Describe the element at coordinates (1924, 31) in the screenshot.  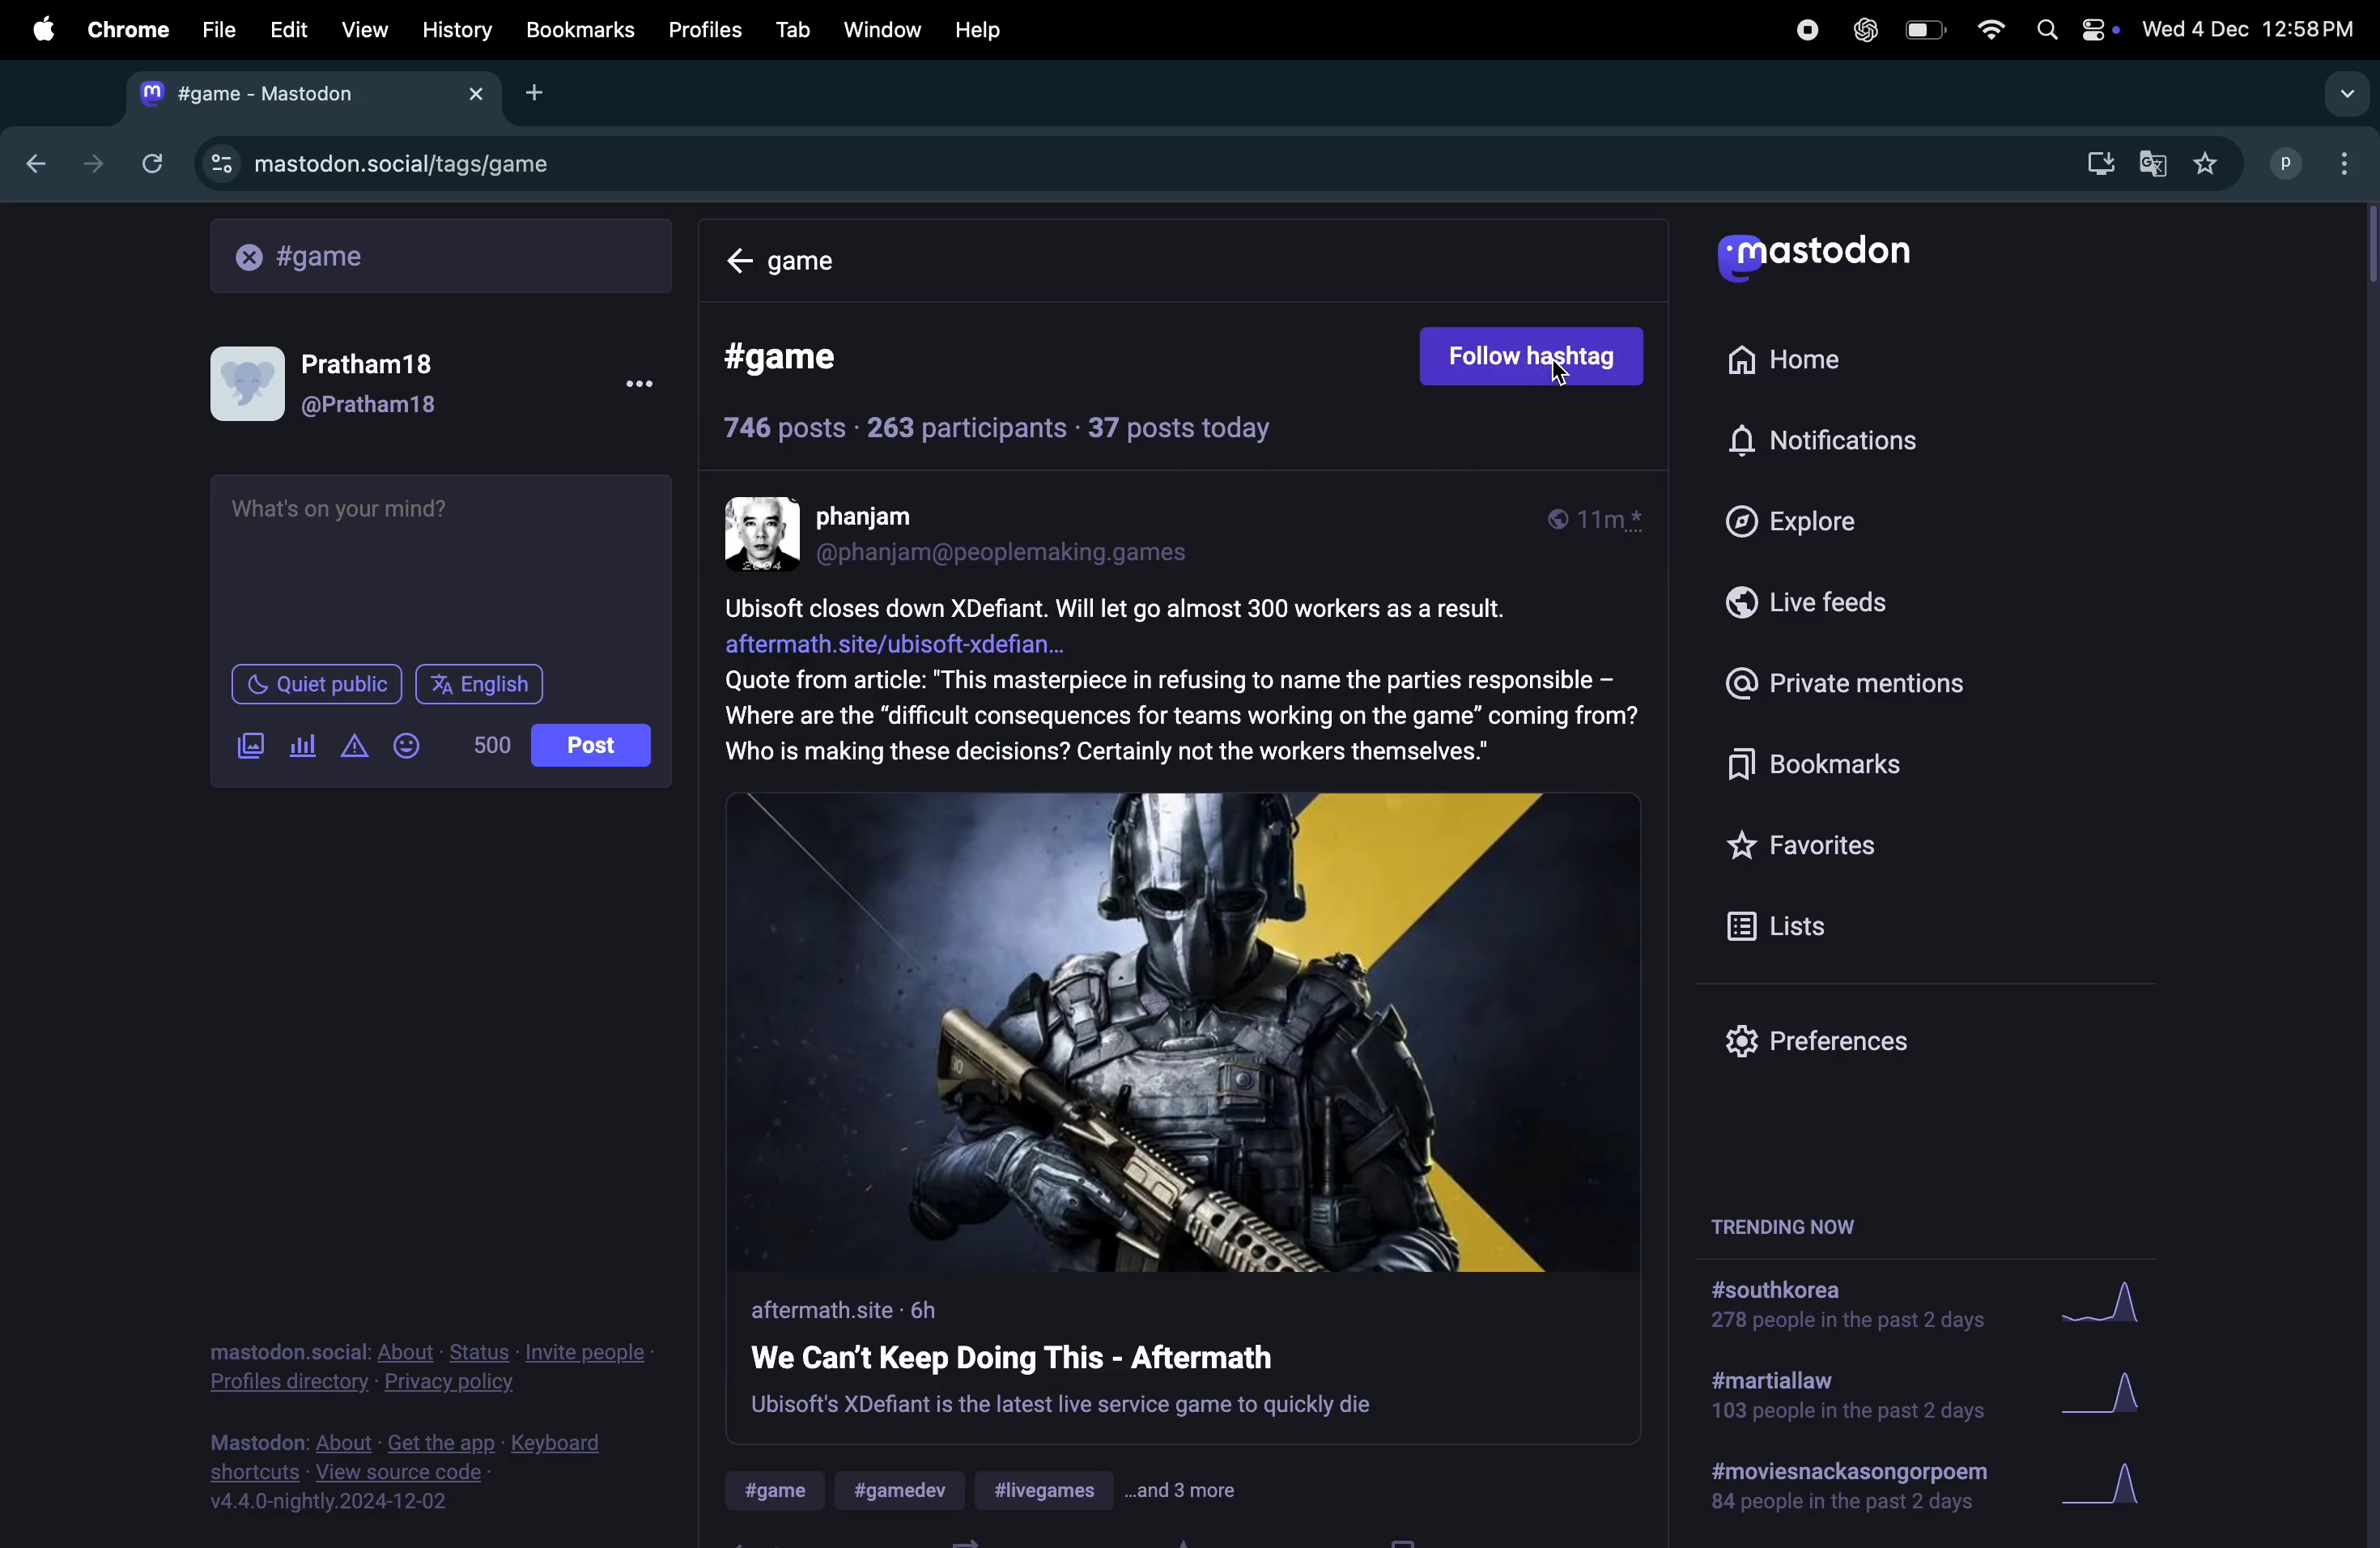
I see `battery` at that location.